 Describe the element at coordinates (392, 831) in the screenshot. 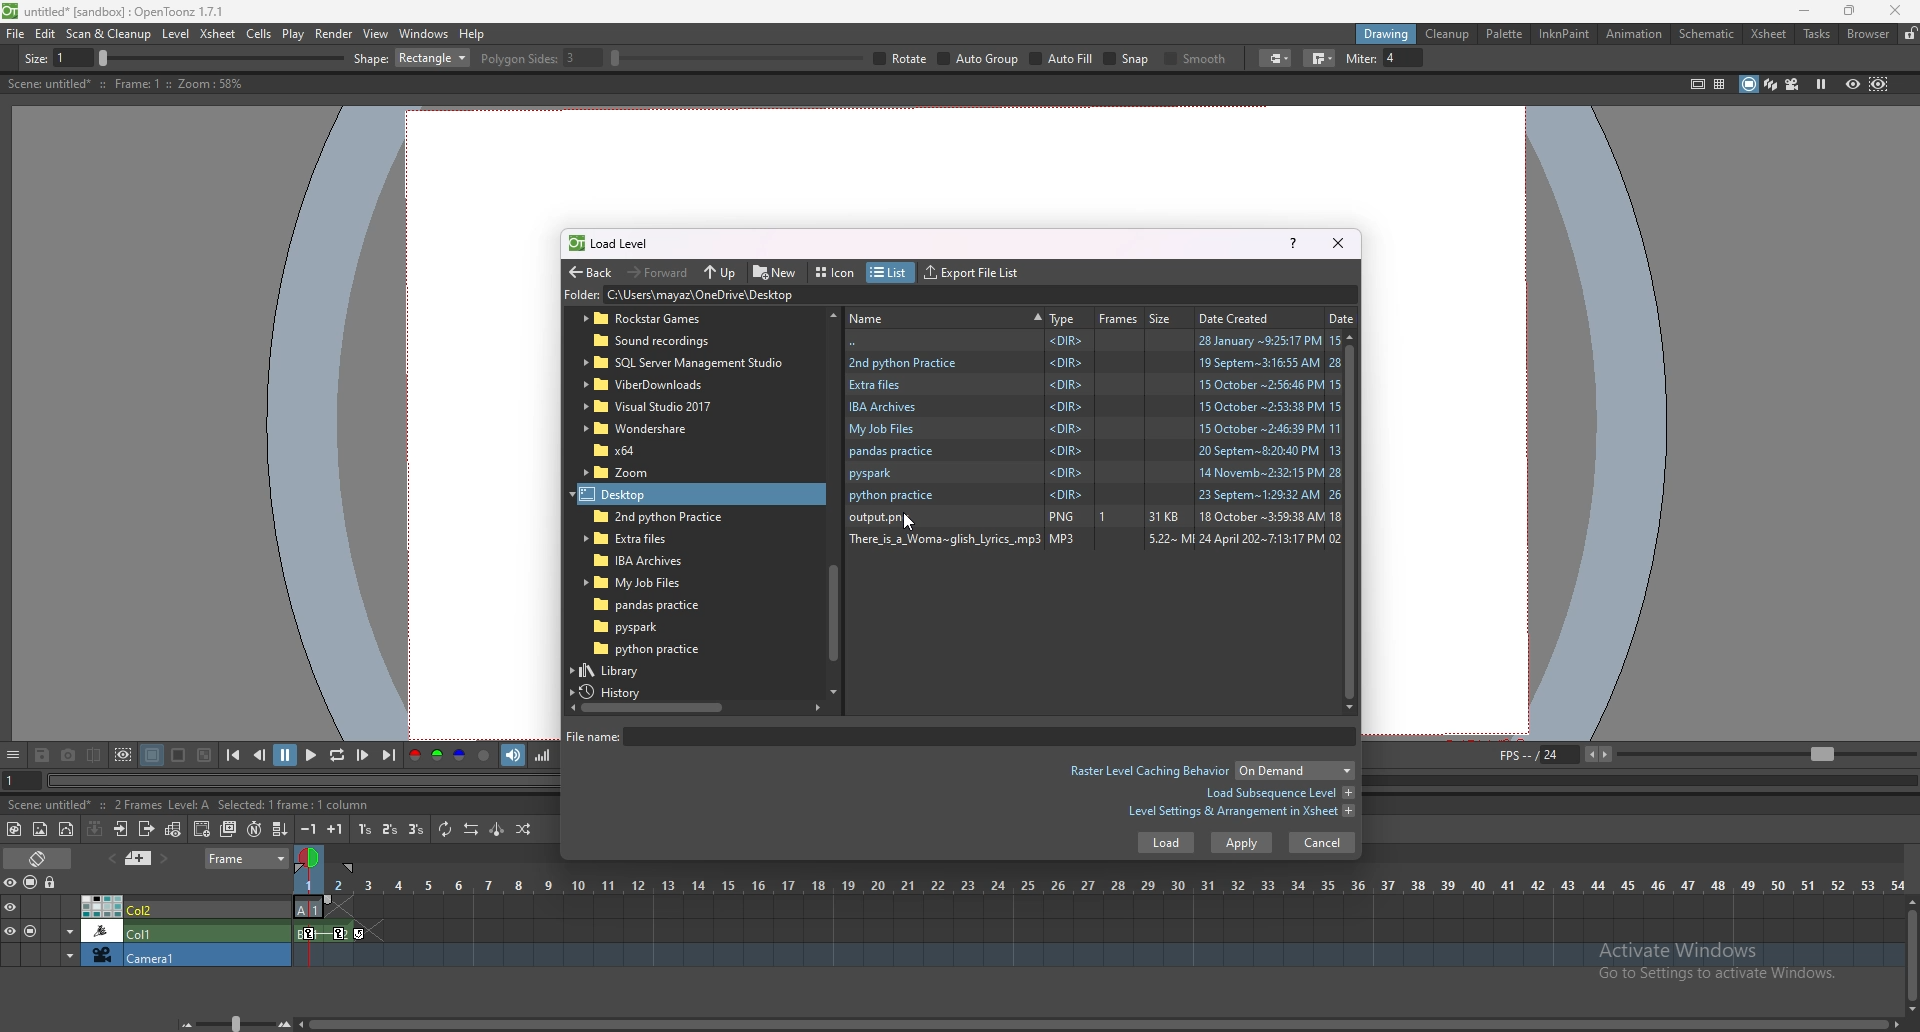

I see `reframe on 2s` at that location.